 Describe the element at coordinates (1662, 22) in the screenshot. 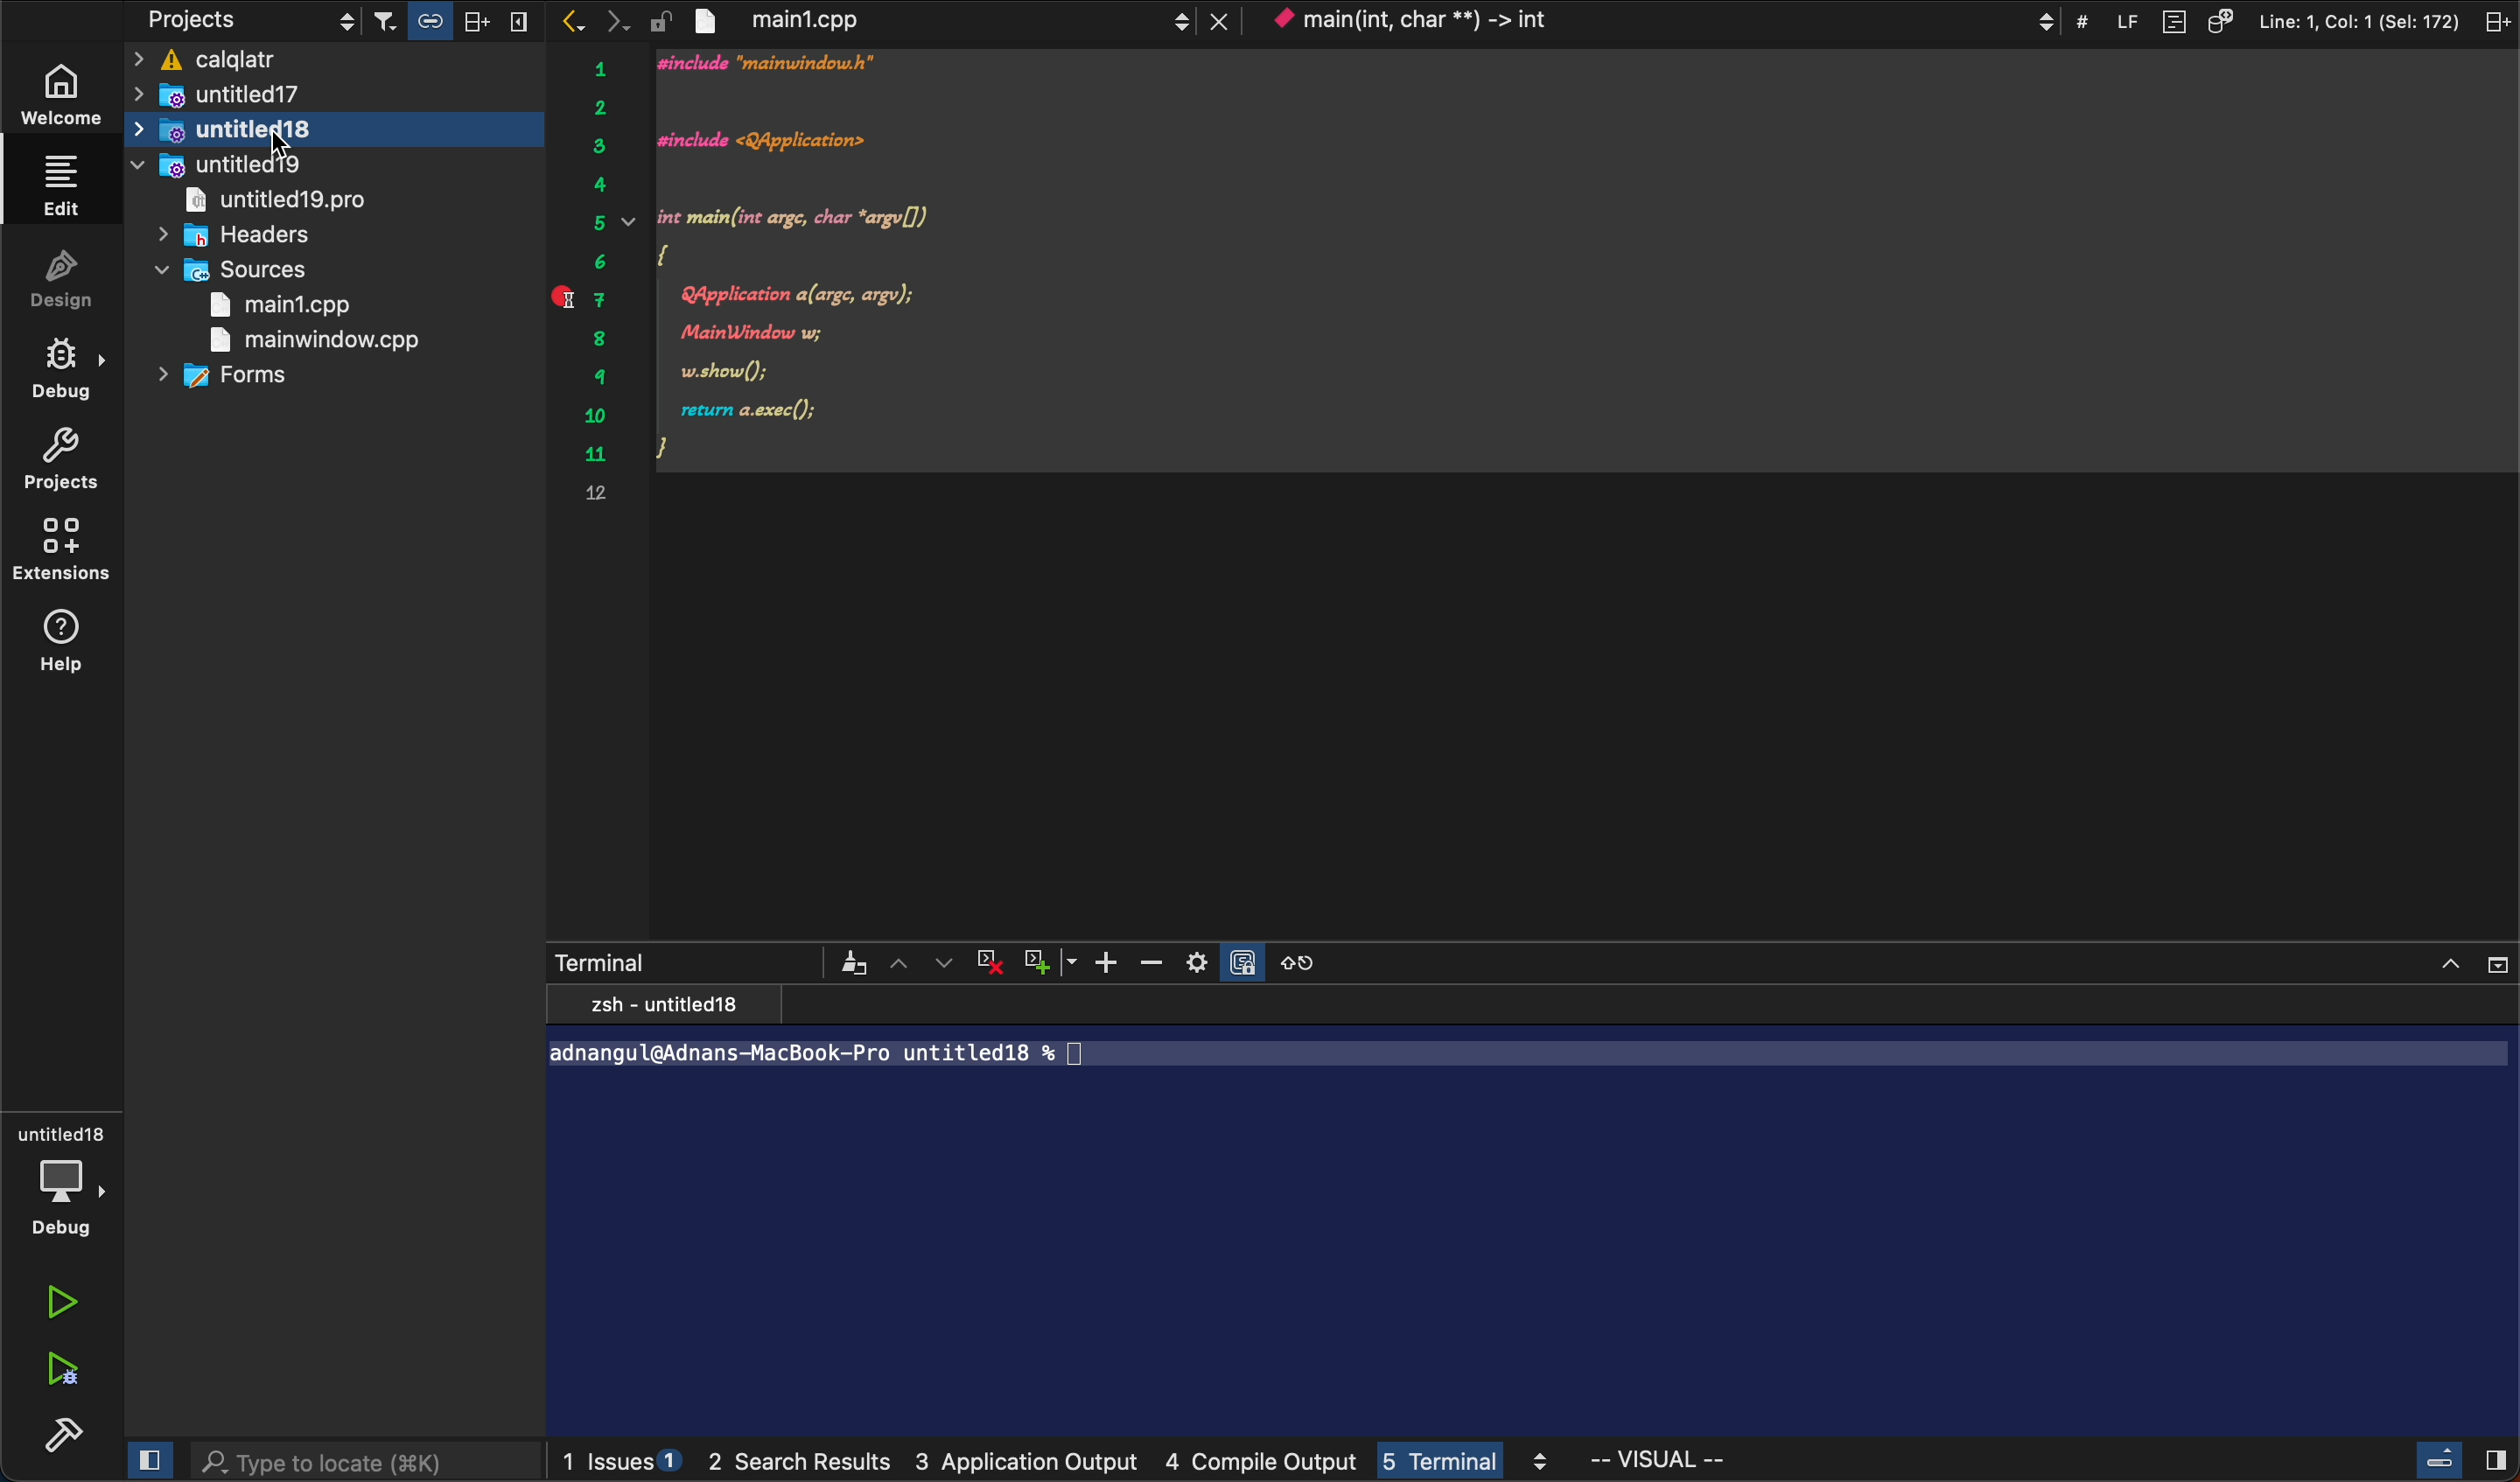

I see `context` at that location.